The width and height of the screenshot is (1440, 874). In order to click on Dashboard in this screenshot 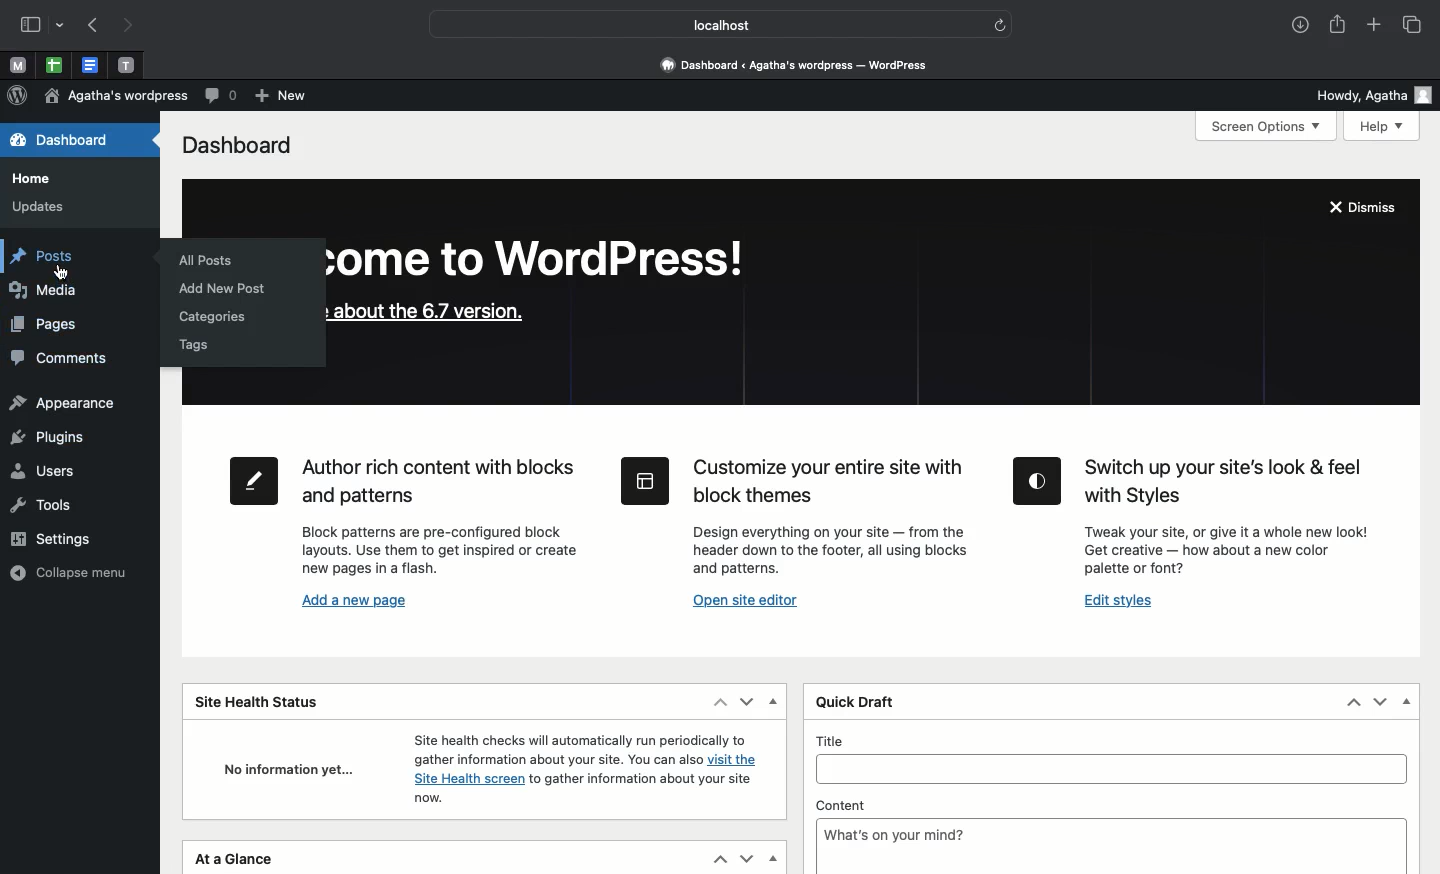, I will do `click(237, 144)`.